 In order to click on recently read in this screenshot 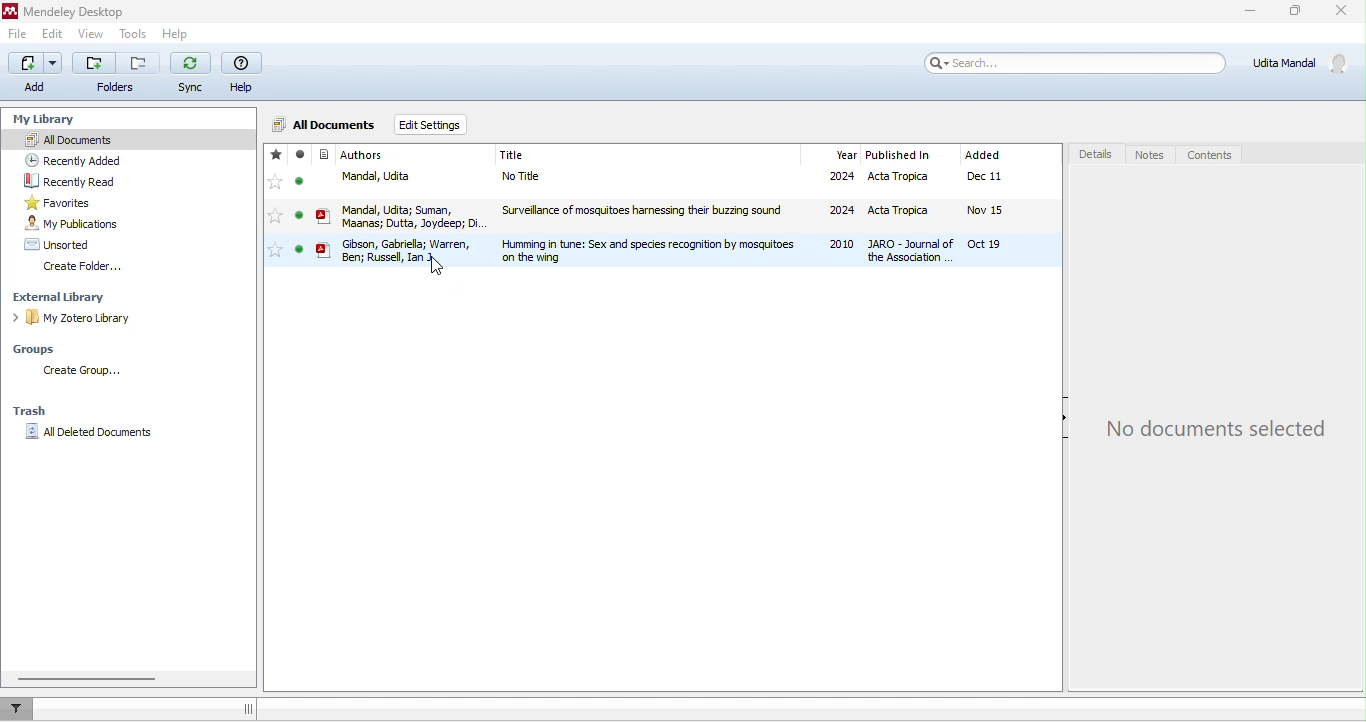, I will do `click(70, 182)`.